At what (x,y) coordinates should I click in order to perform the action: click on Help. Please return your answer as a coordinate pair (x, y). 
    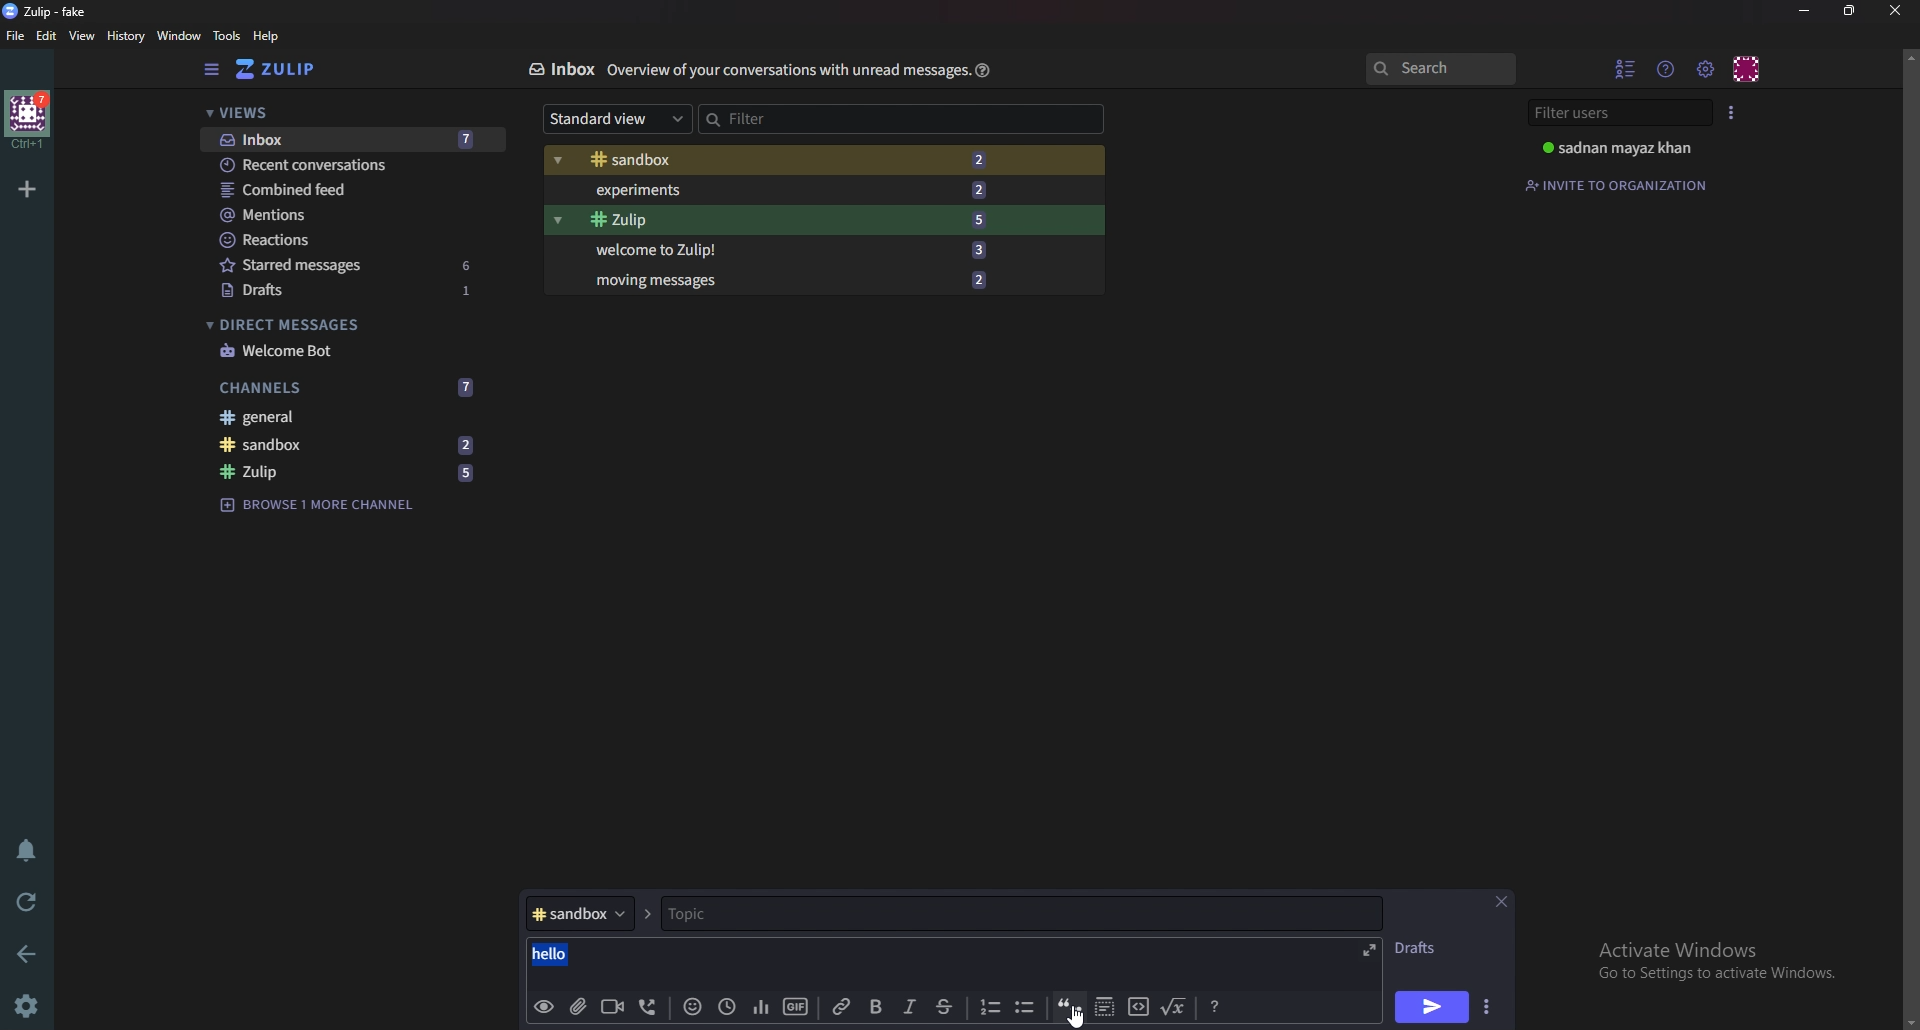
    Looking at the image, I should click on (981, 70).